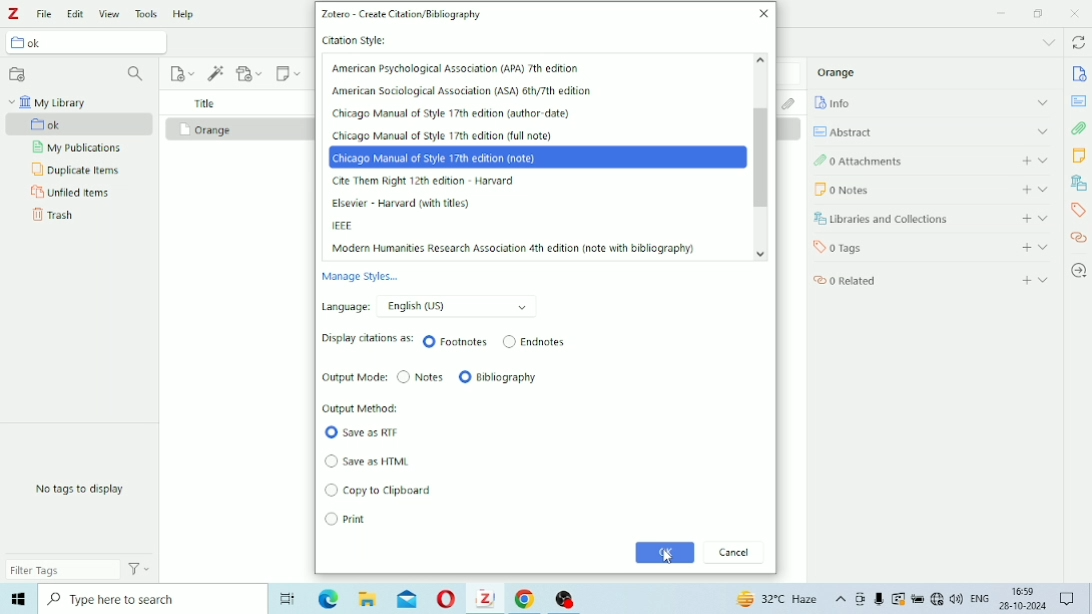 This screenshot has width=1092, height=614. Describe the element at coordinates (367, 434) in the screenshot. I see `Save as RTF` at that location.